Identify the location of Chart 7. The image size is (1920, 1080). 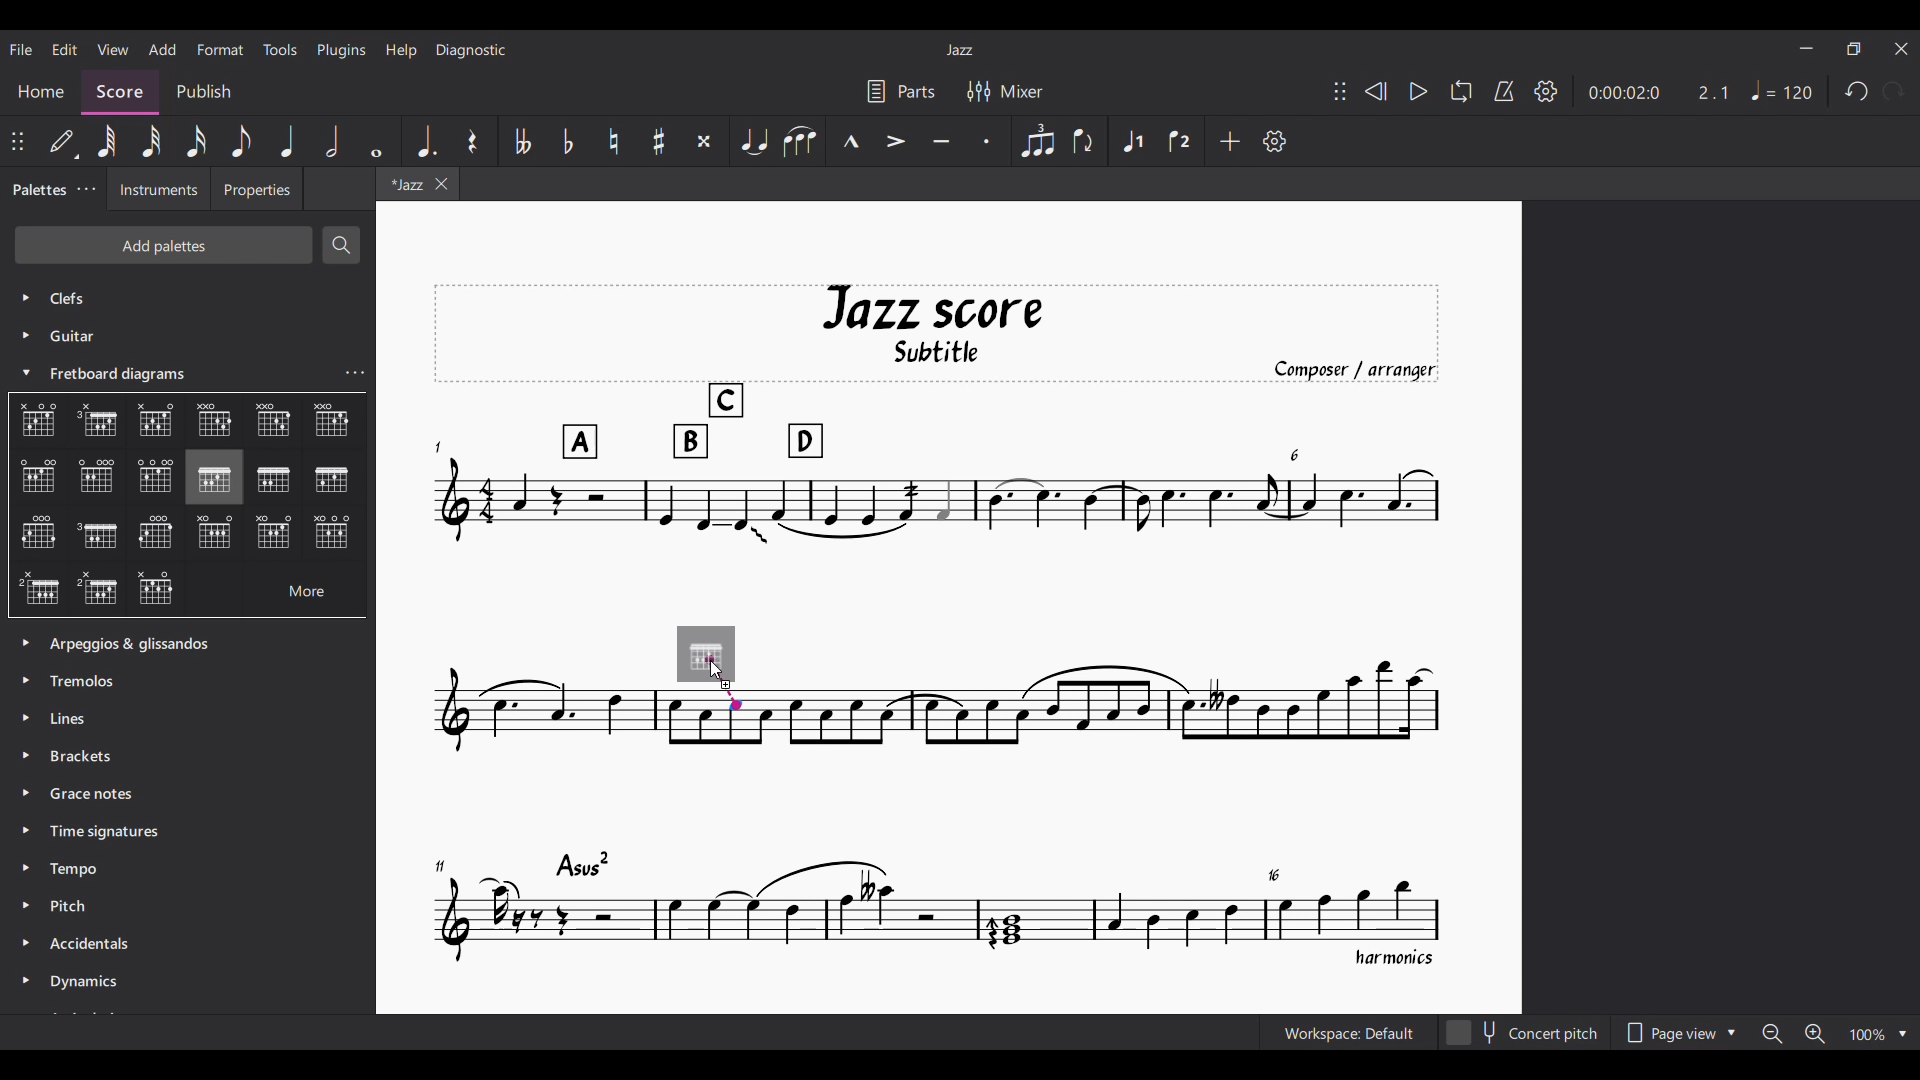
(100, 477).